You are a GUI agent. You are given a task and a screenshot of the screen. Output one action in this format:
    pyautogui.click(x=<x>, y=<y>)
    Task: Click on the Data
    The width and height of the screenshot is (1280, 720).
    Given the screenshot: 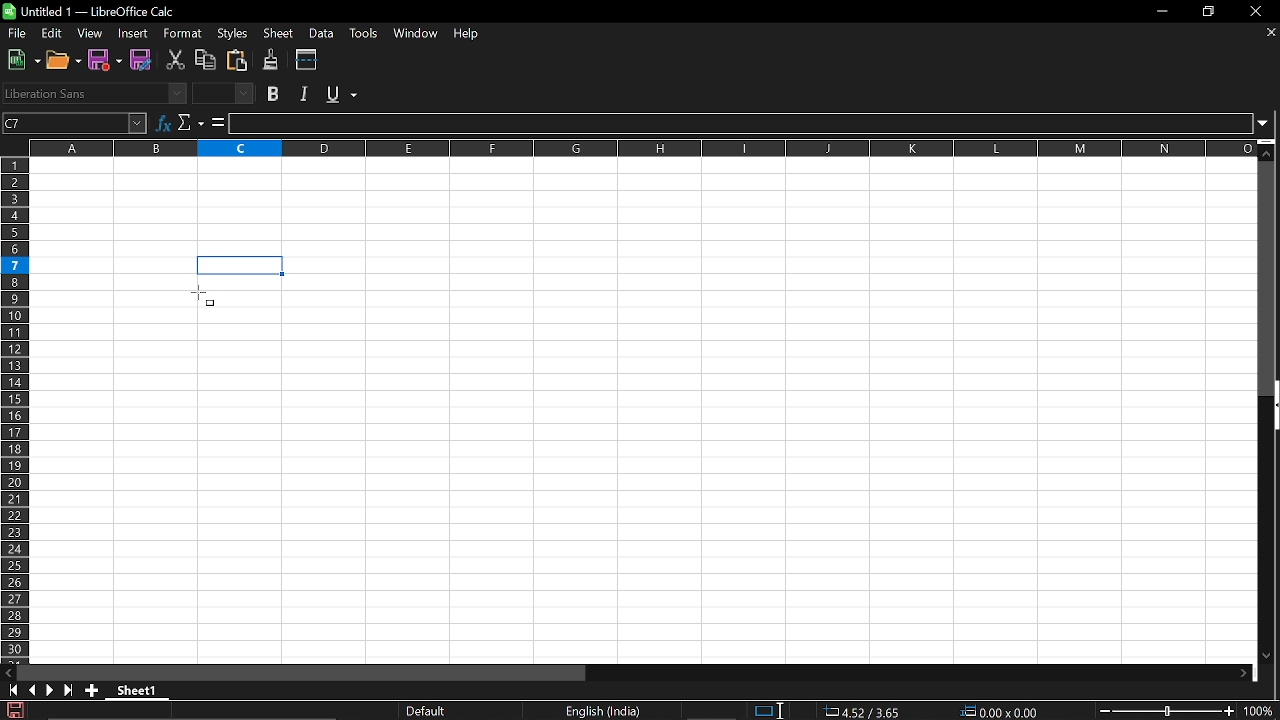 What is the action you would take?
    pyautogui.click(x=321, y=33)
    